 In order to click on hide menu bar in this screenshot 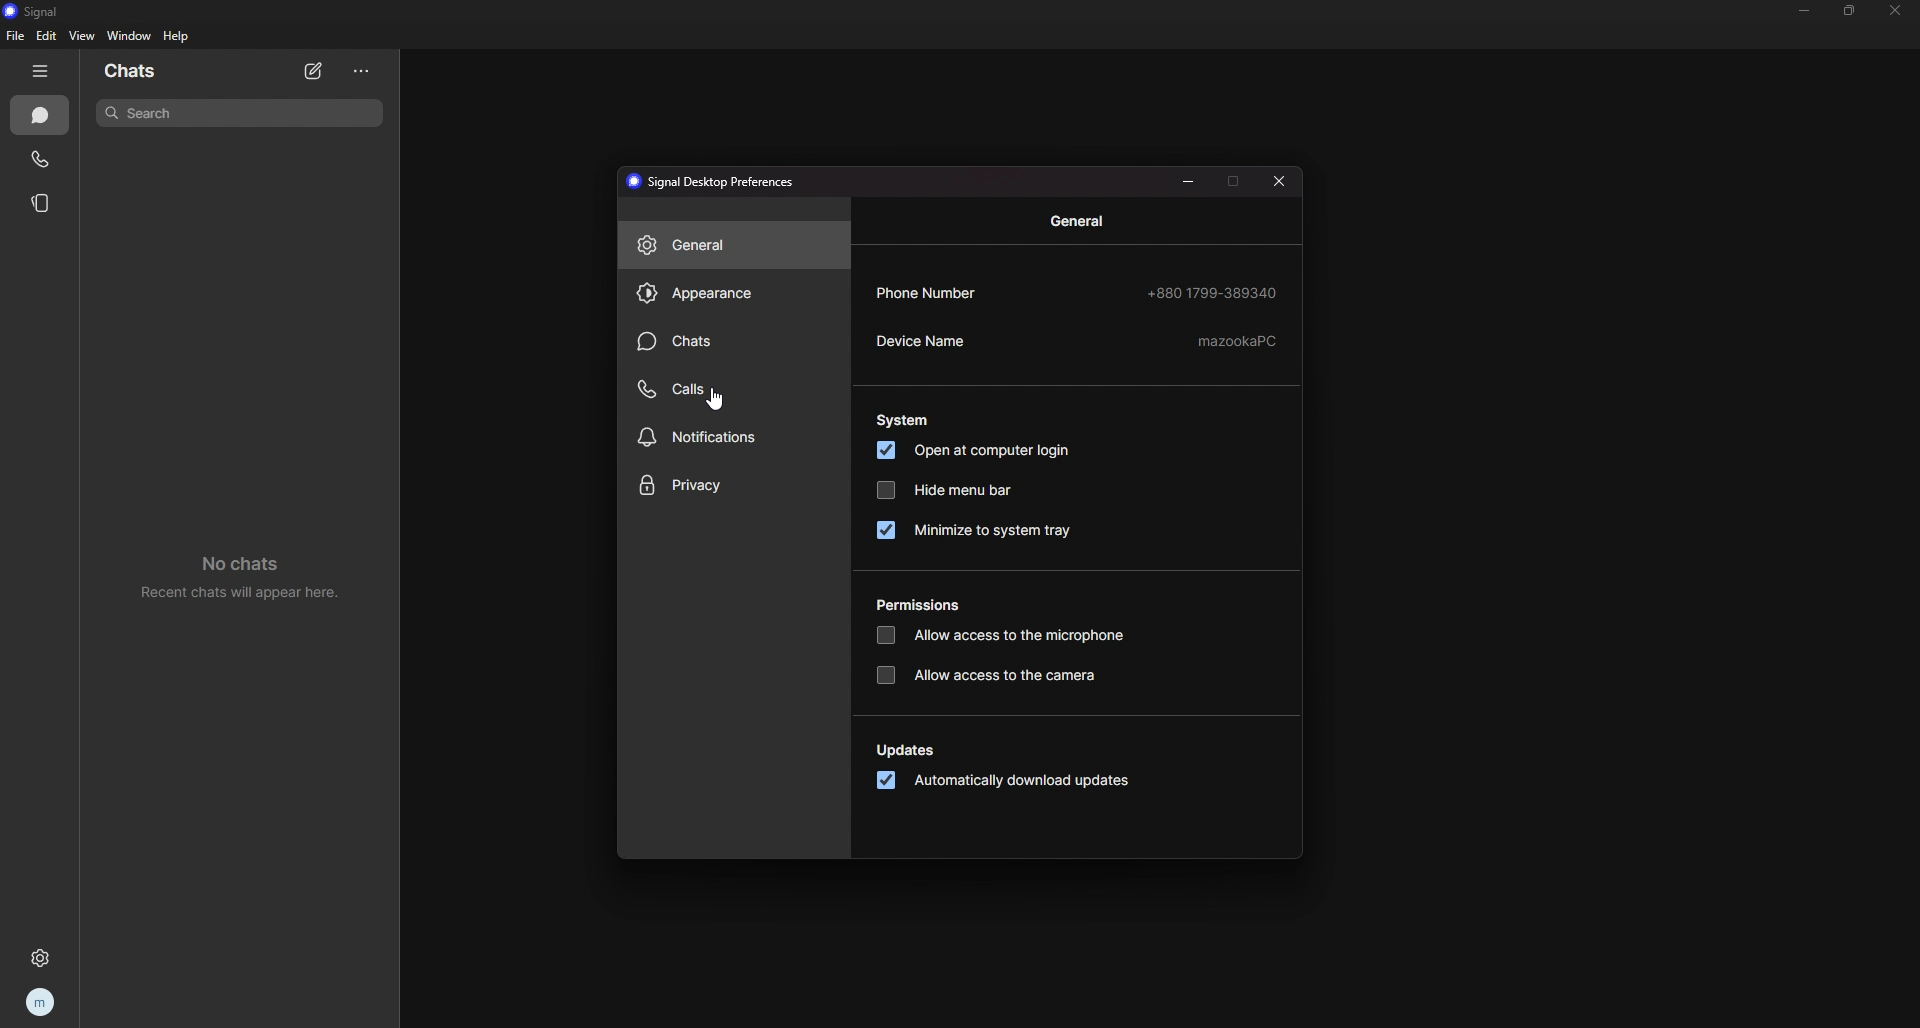, I will do `click(972, 490)`.